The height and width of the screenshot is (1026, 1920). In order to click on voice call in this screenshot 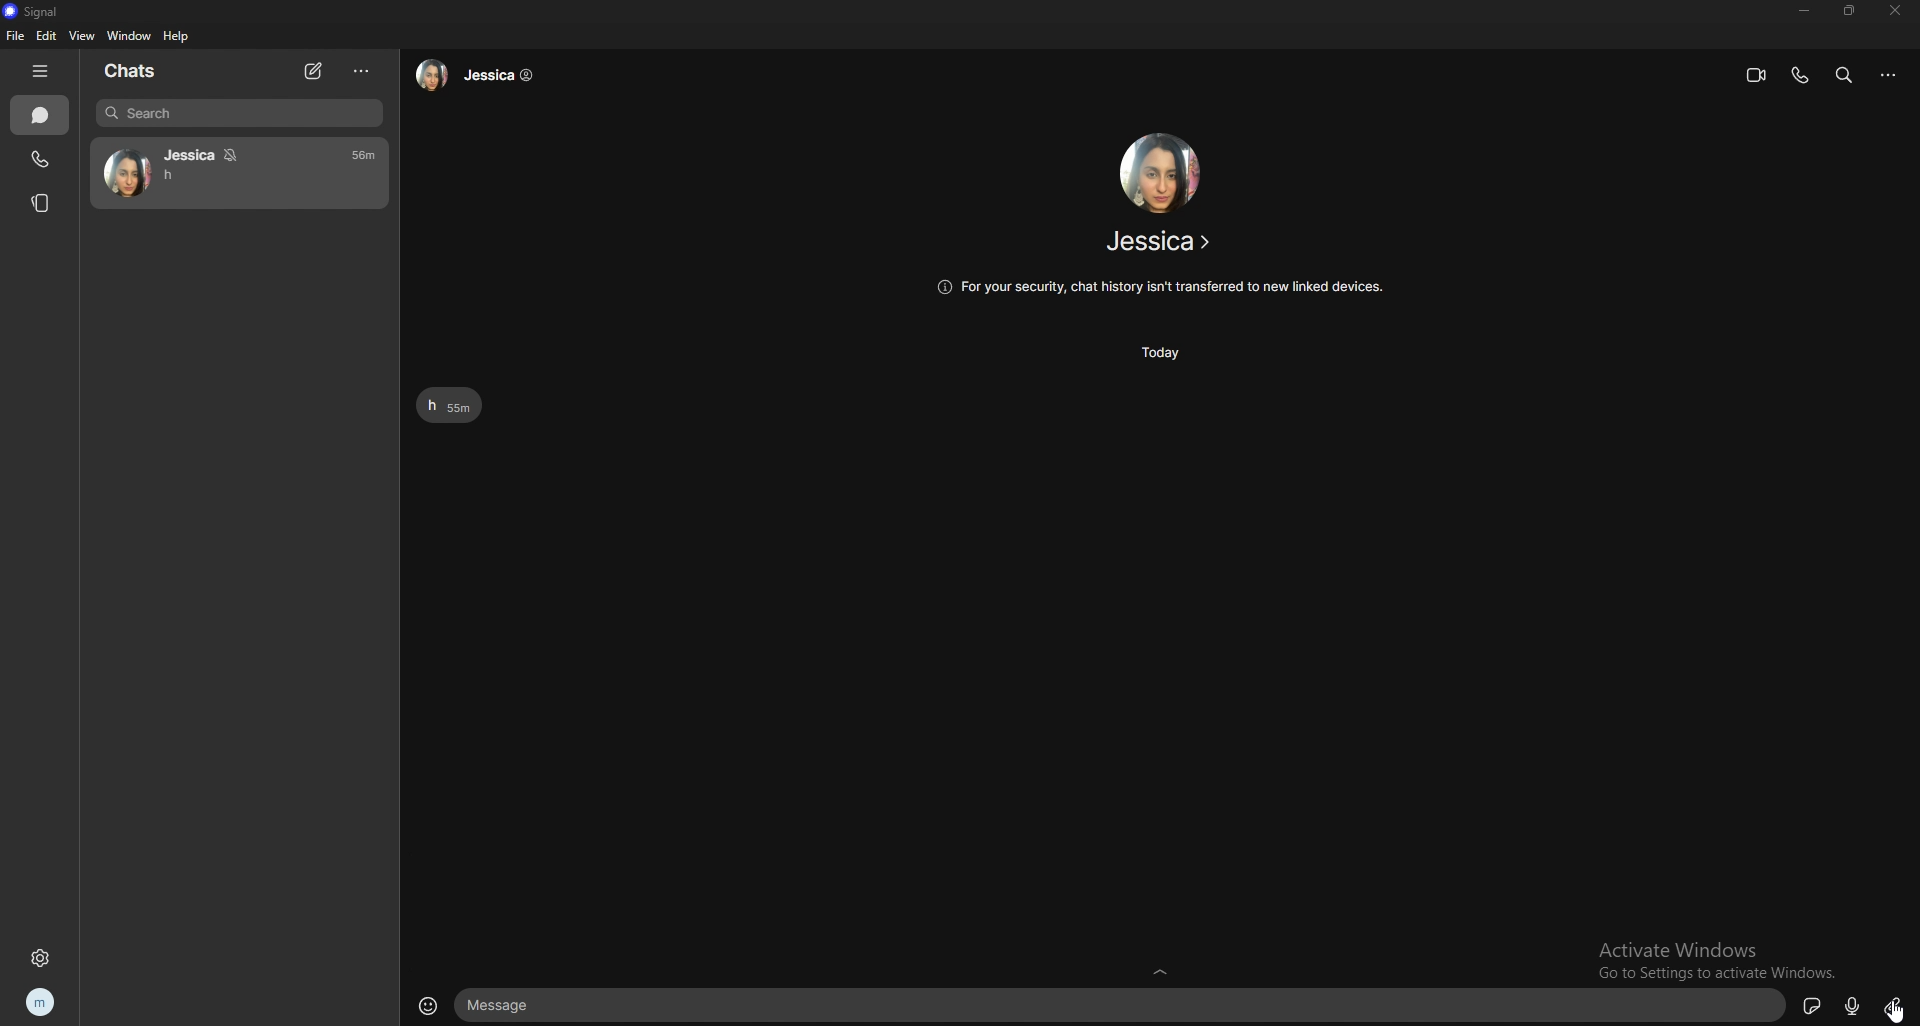, I will do `click(1799, 76)`.